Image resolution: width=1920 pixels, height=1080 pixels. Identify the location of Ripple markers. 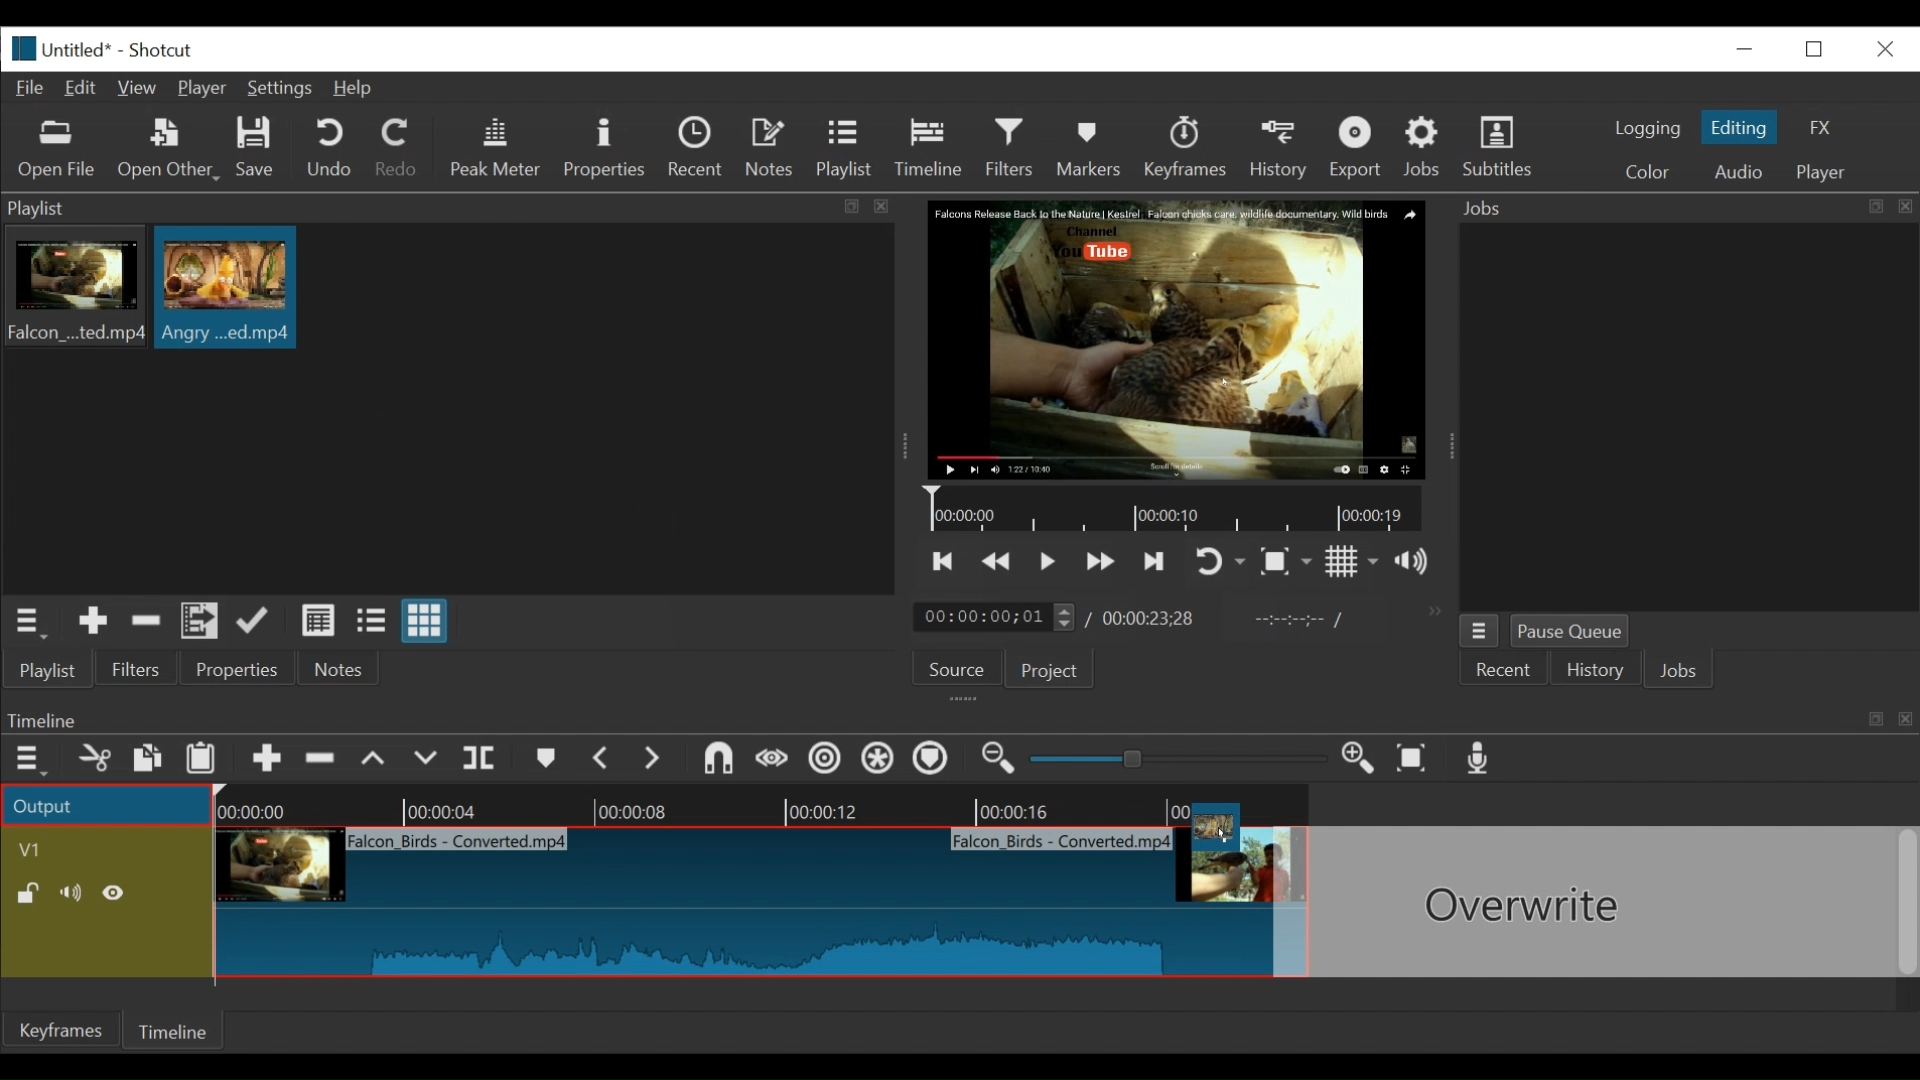
(935, 761).